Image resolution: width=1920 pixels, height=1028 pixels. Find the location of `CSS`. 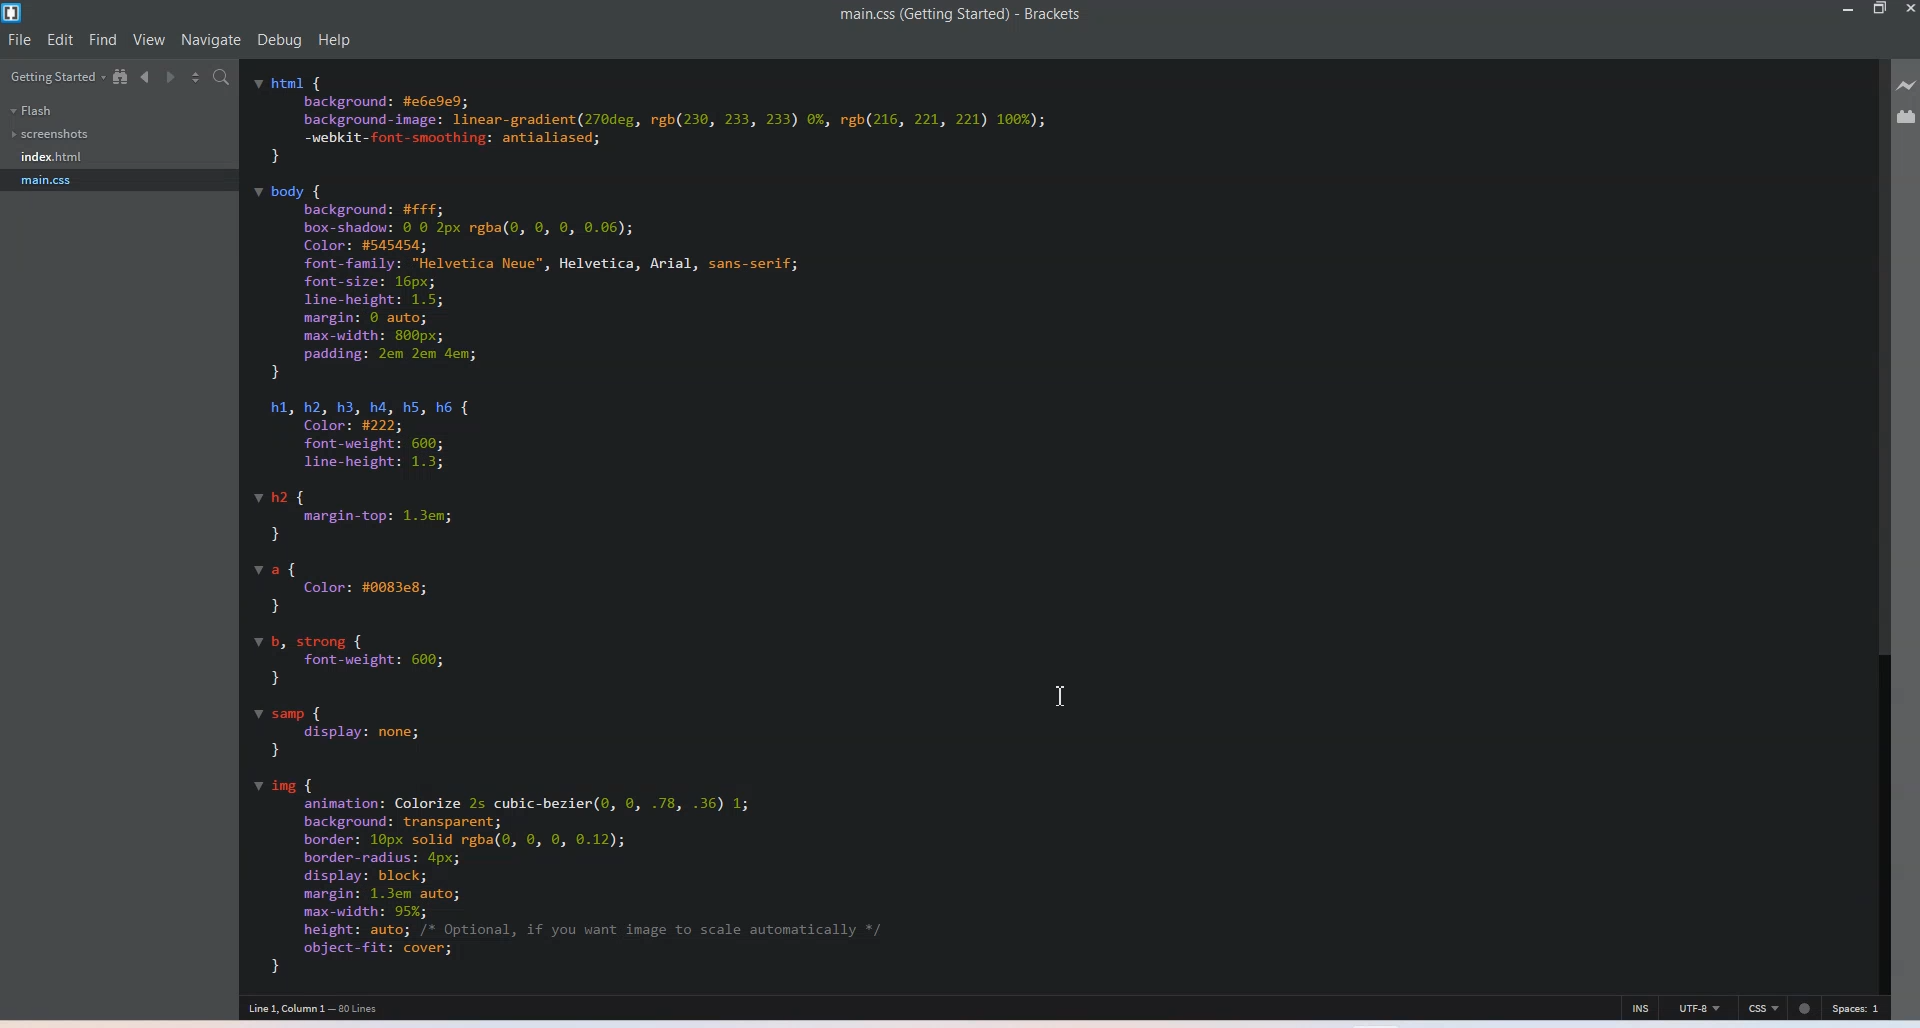

CSS is located at coordinates (1766, 1008).